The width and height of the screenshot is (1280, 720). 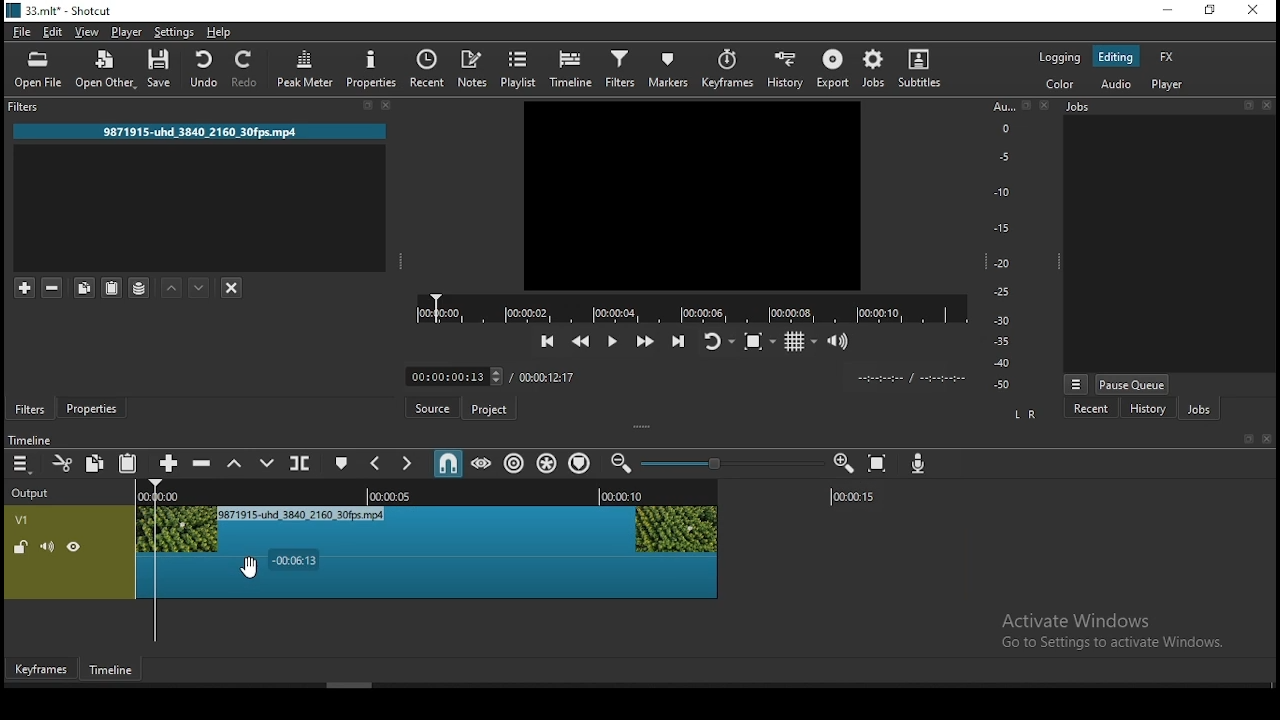 I want to click on undo, so click(x=204, y=70).